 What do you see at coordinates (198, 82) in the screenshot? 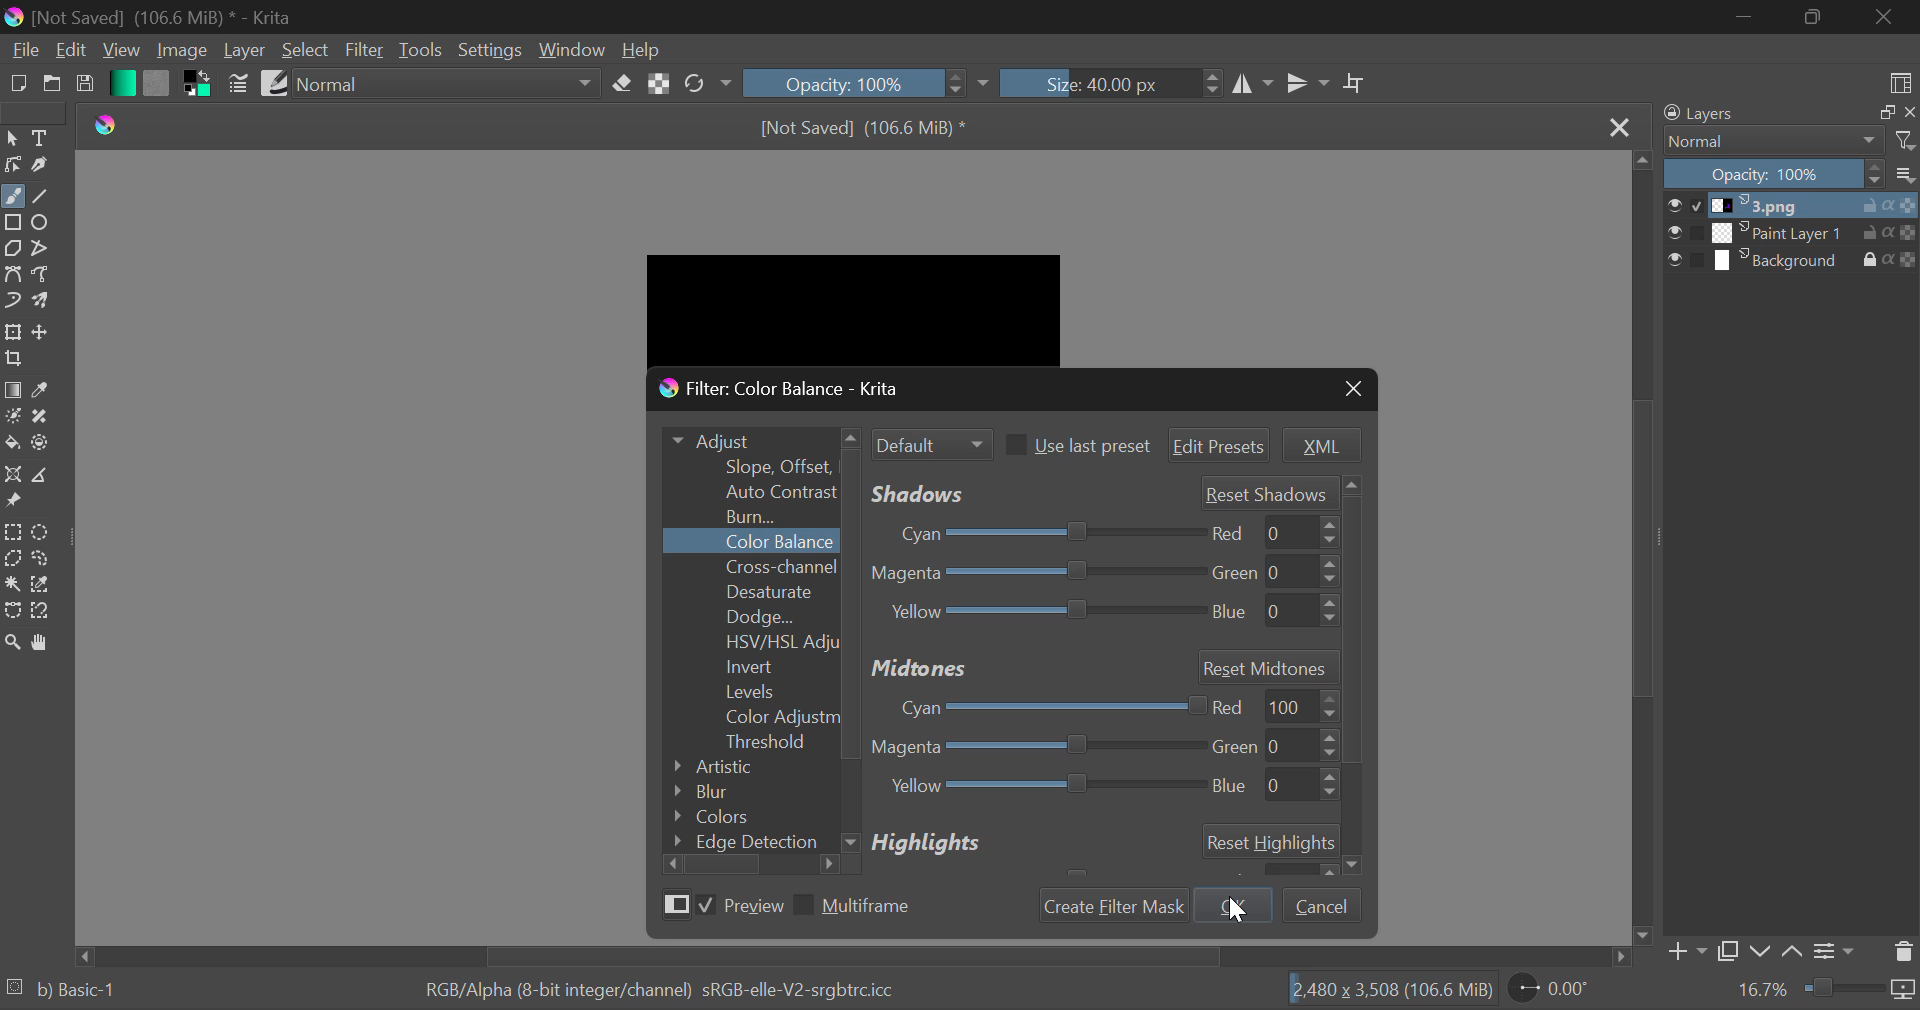
I see `Colors in Use` at bounding box center [198, 82].